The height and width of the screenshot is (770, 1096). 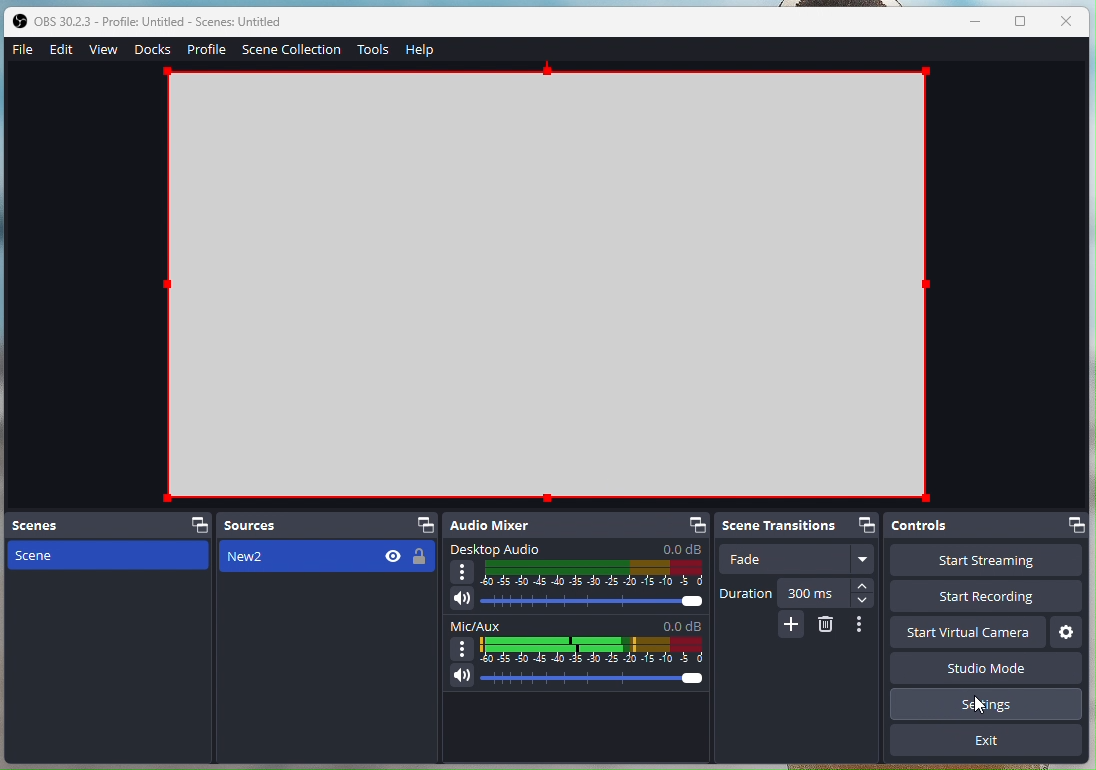 What do you see at coordinates (424, 50) in the screenshot?
I see `Help` at bounding box center [424, 50].